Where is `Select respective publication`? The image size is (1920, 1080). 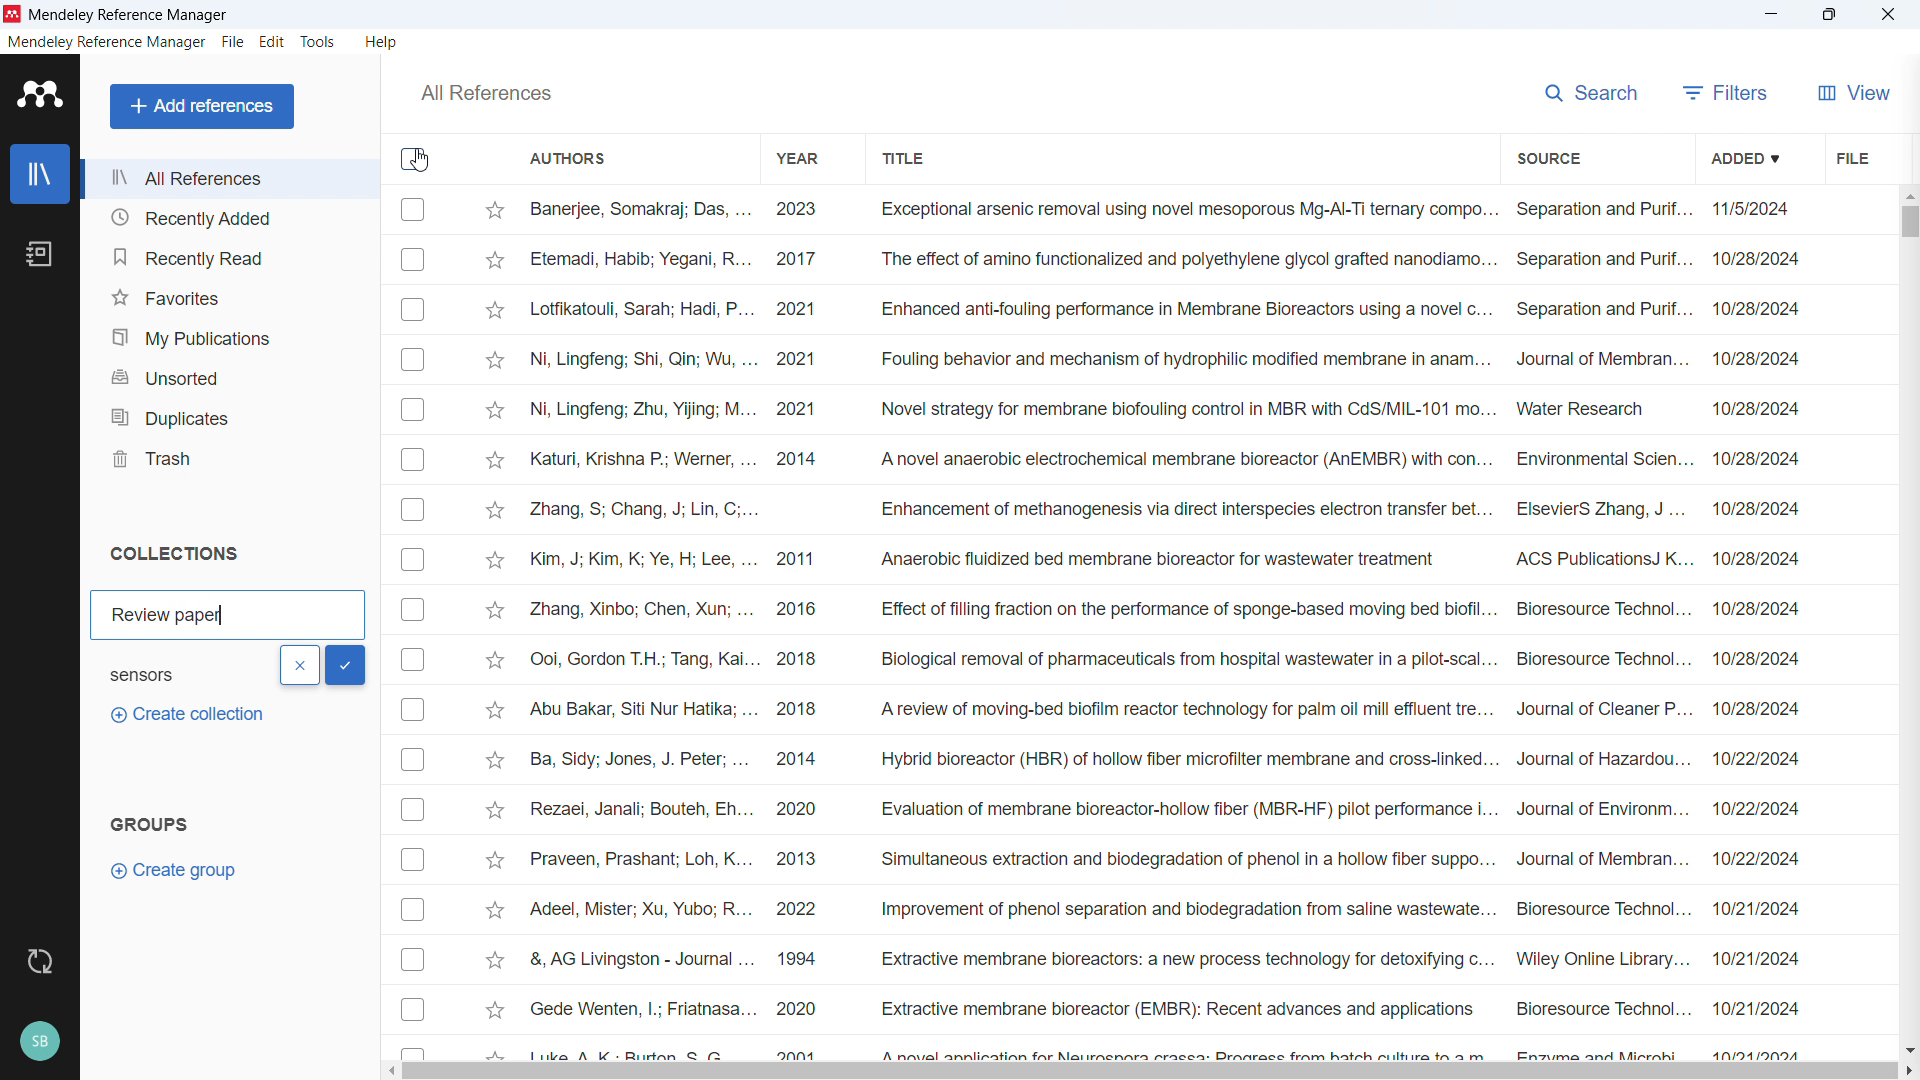 Select respective publication is located at coordinates (412, 959).